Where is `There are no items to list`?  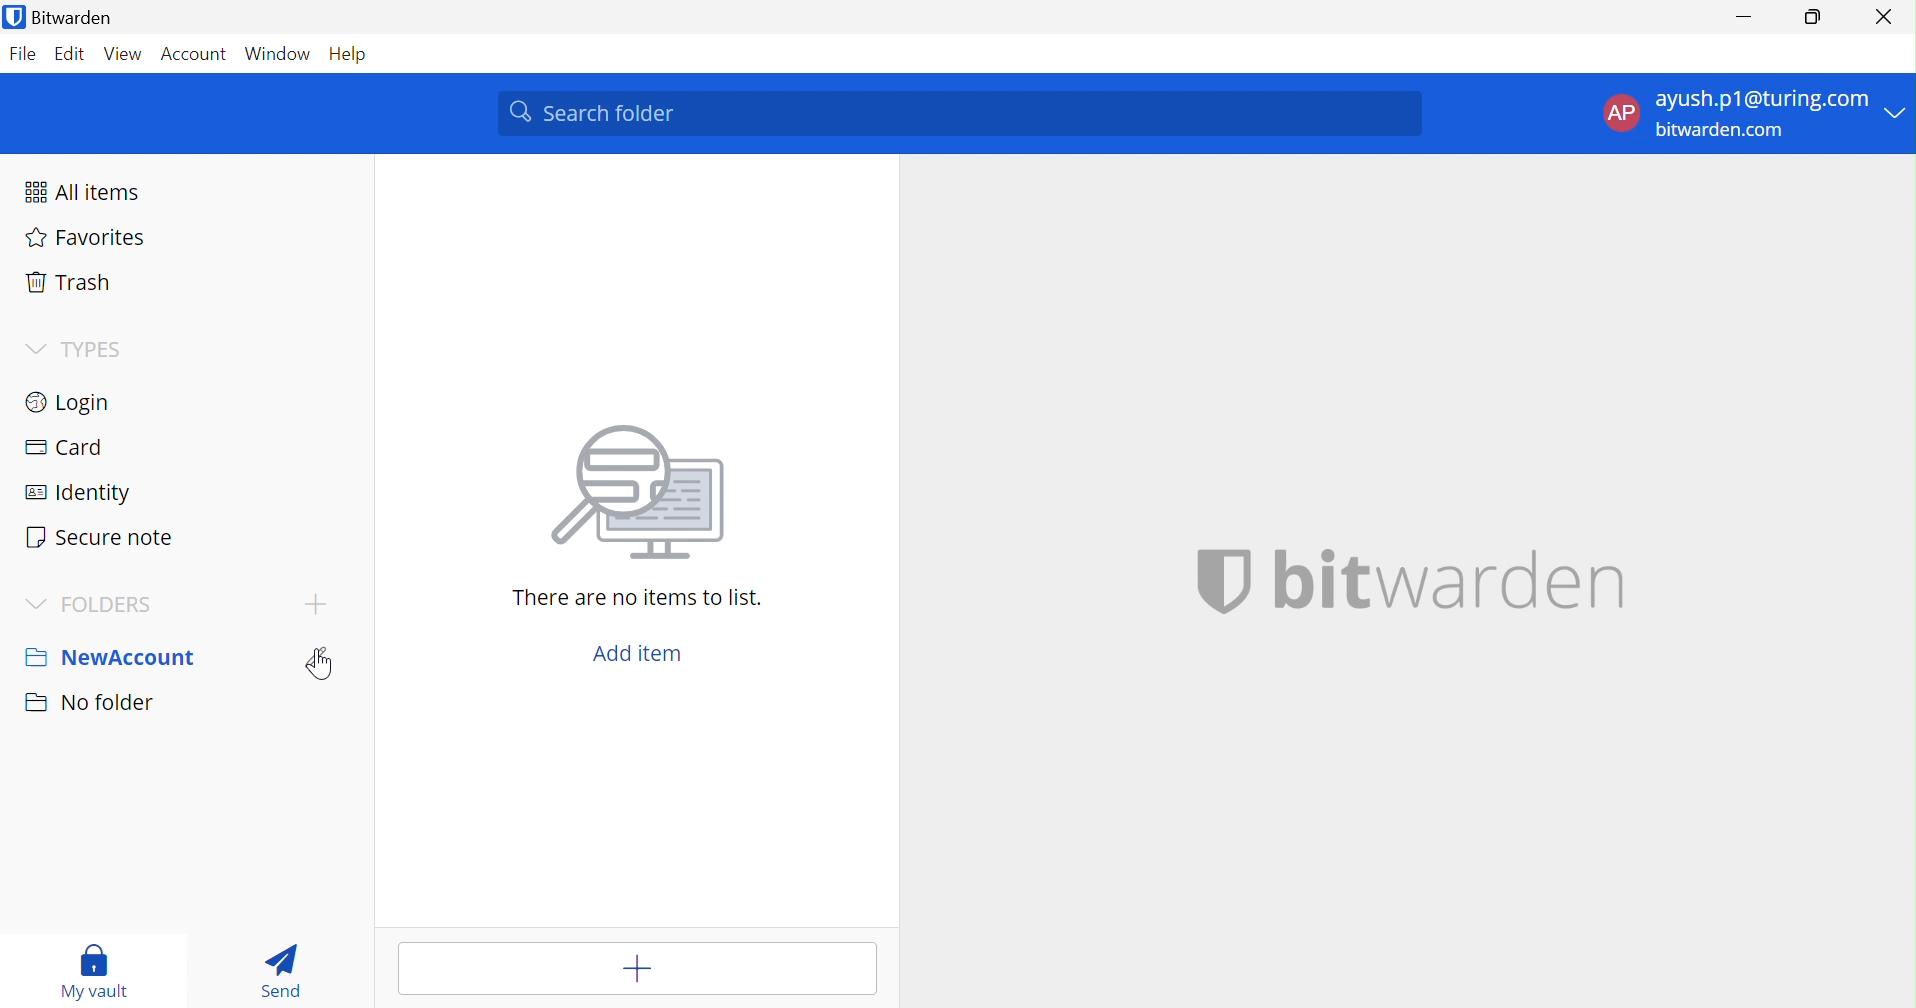
There are no items to list is located at coordinates (639, 597).